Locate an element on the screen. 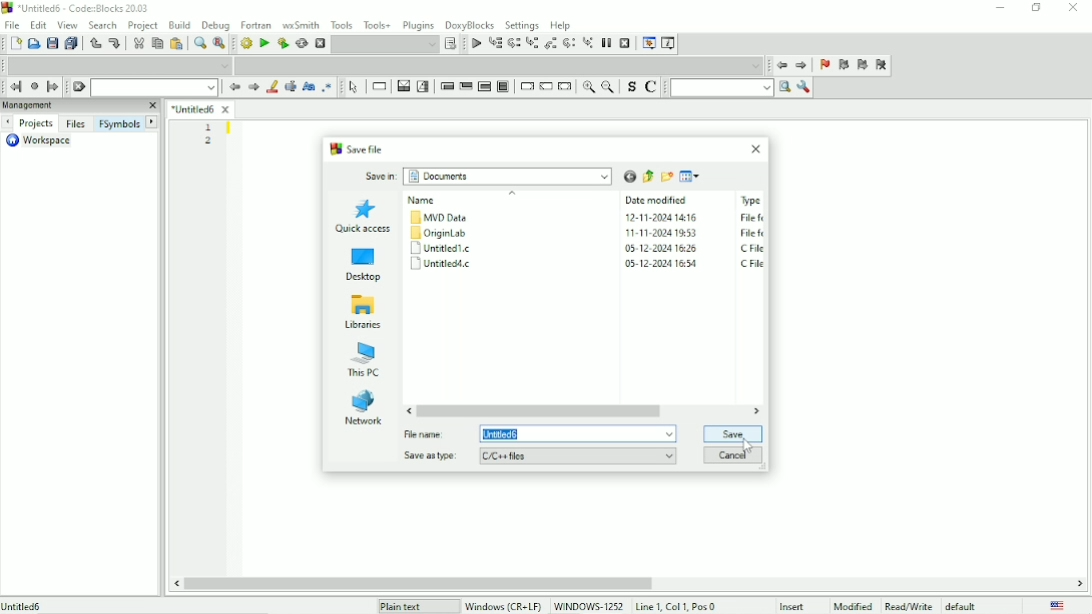 Image resolution: width=1092 pixels, height=614 pixels. Horizontal scrollbar is located at coordinates (417, 582).